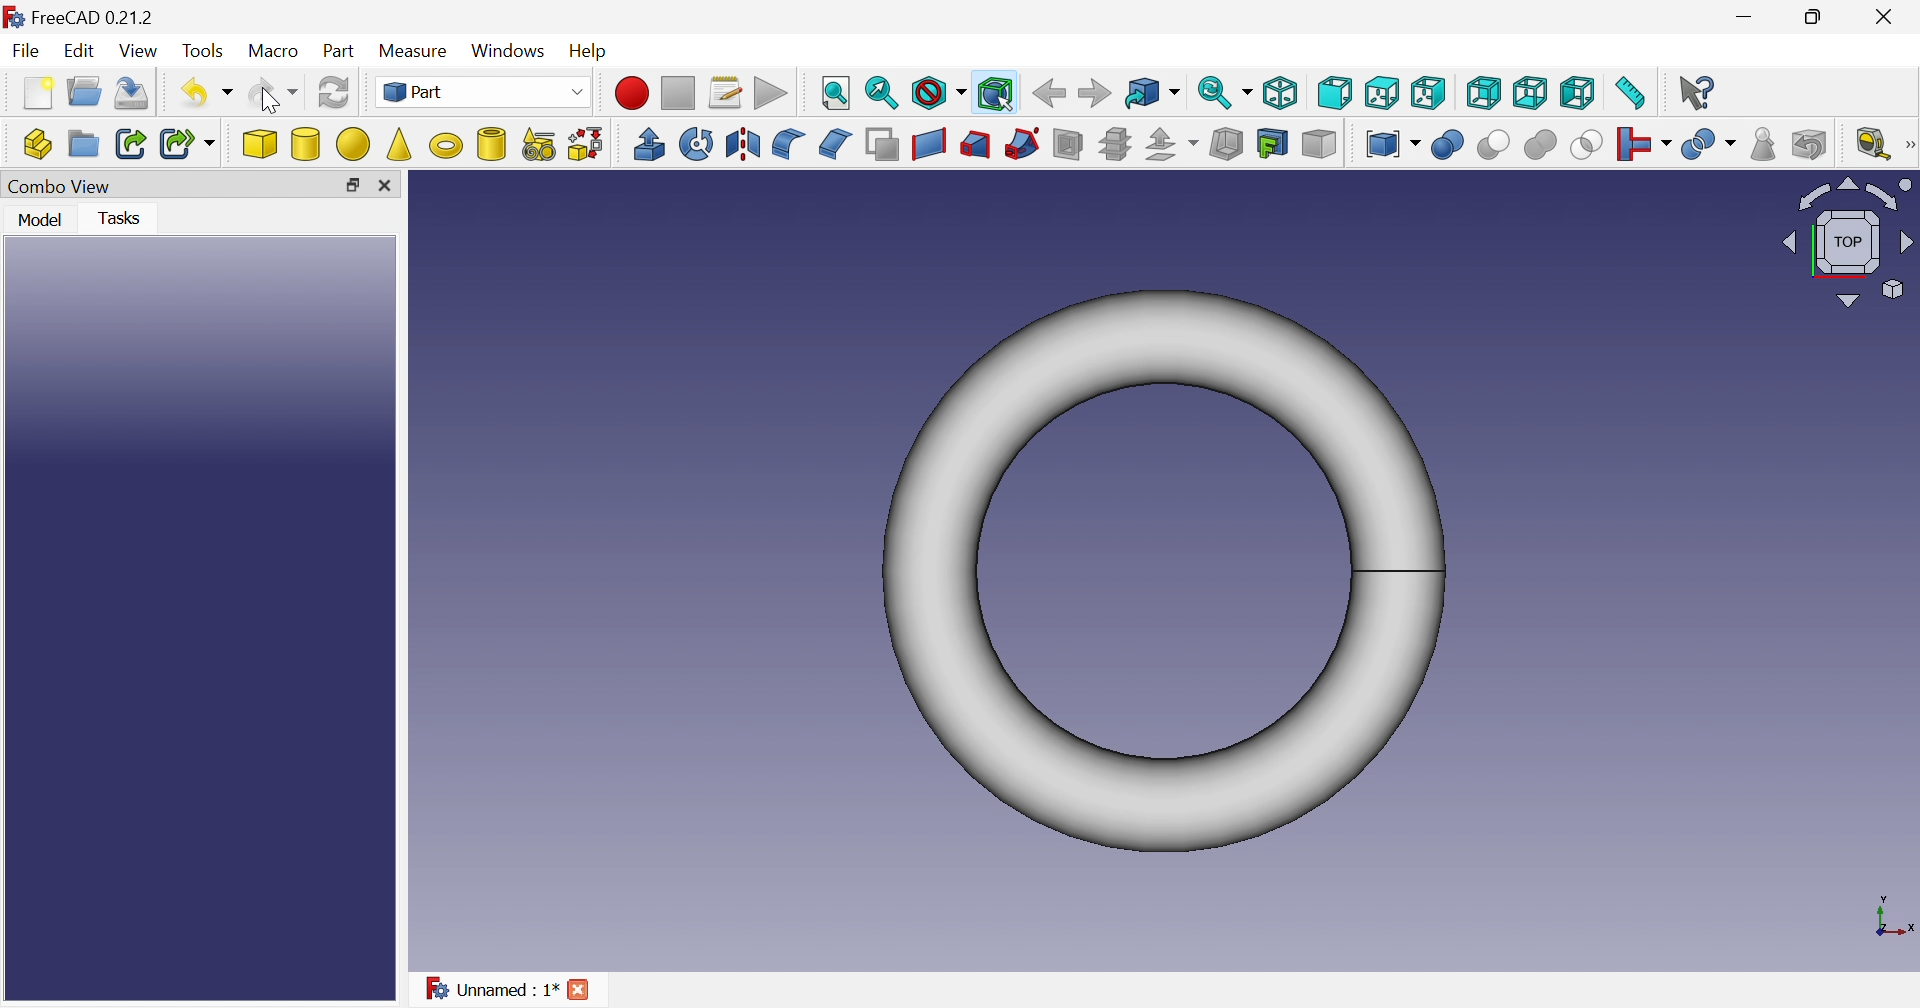 This screenshot has width=1920, height=1008. What do you see at coordinates (649, 144) in the screenshot?
I see `Extrude...` at bounding box center [649, 144].